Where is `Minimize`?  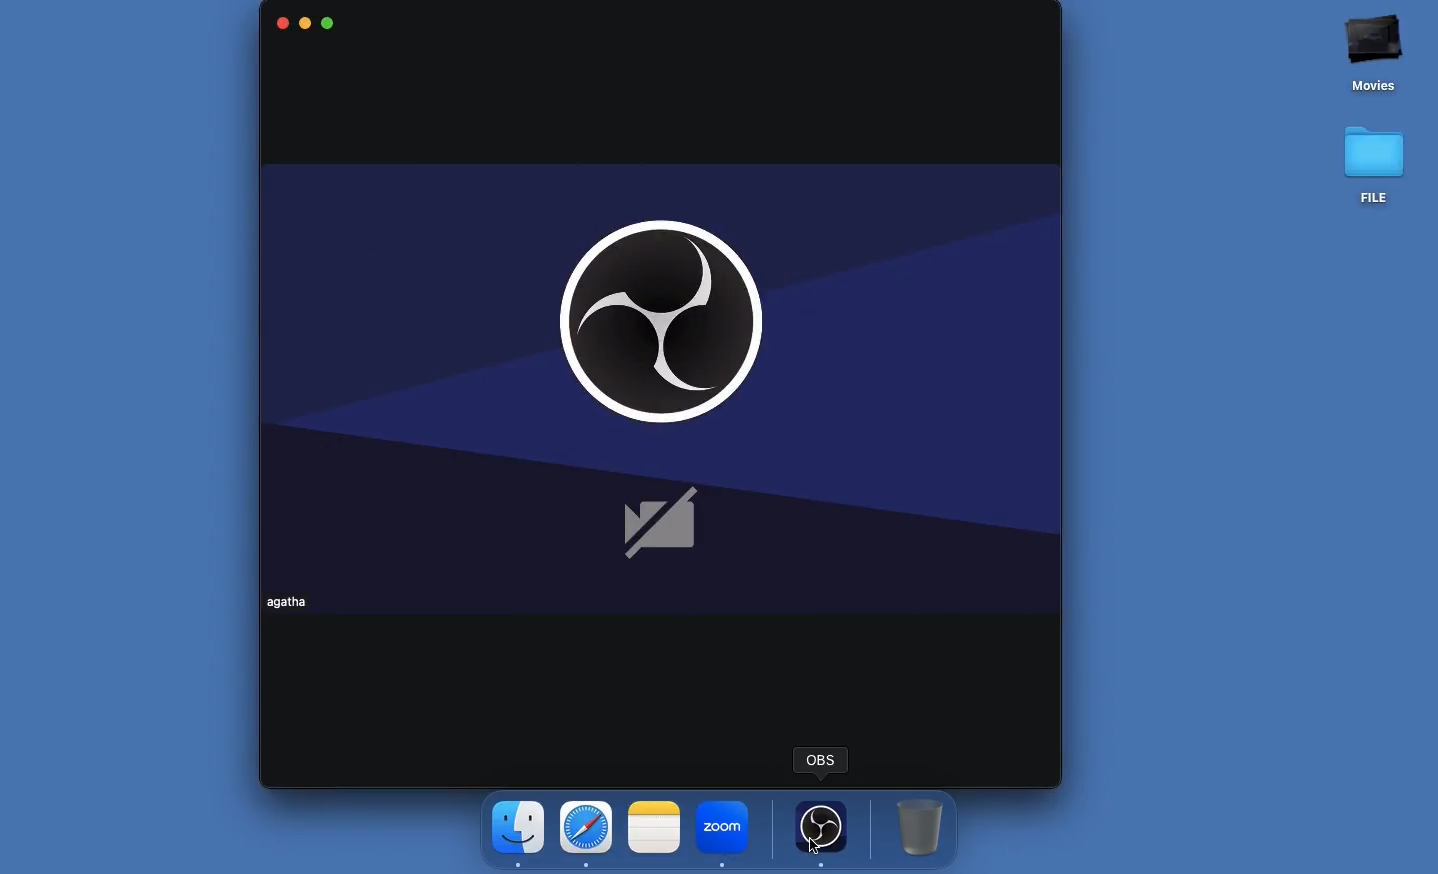
Minimize is located at coordinates (306, 25).